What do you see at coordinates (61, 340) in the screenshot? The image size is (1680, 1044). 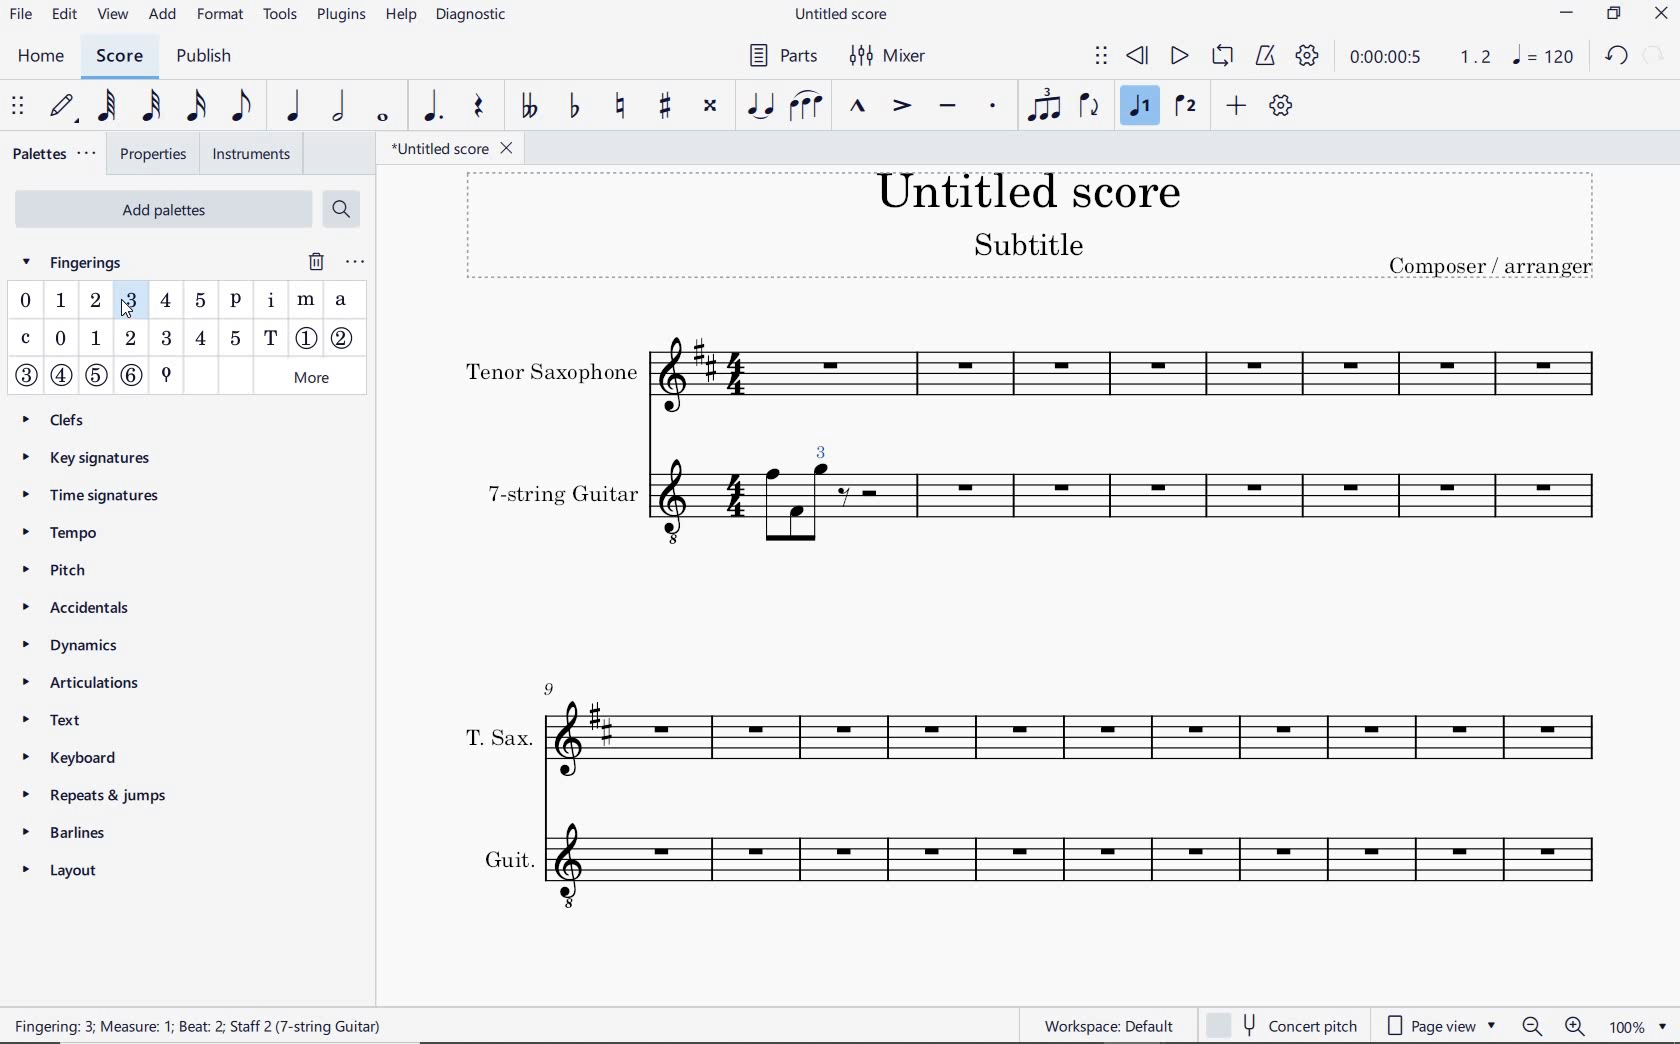 I see `Lh guitar fingering 0` at bounding box center [61, 340].